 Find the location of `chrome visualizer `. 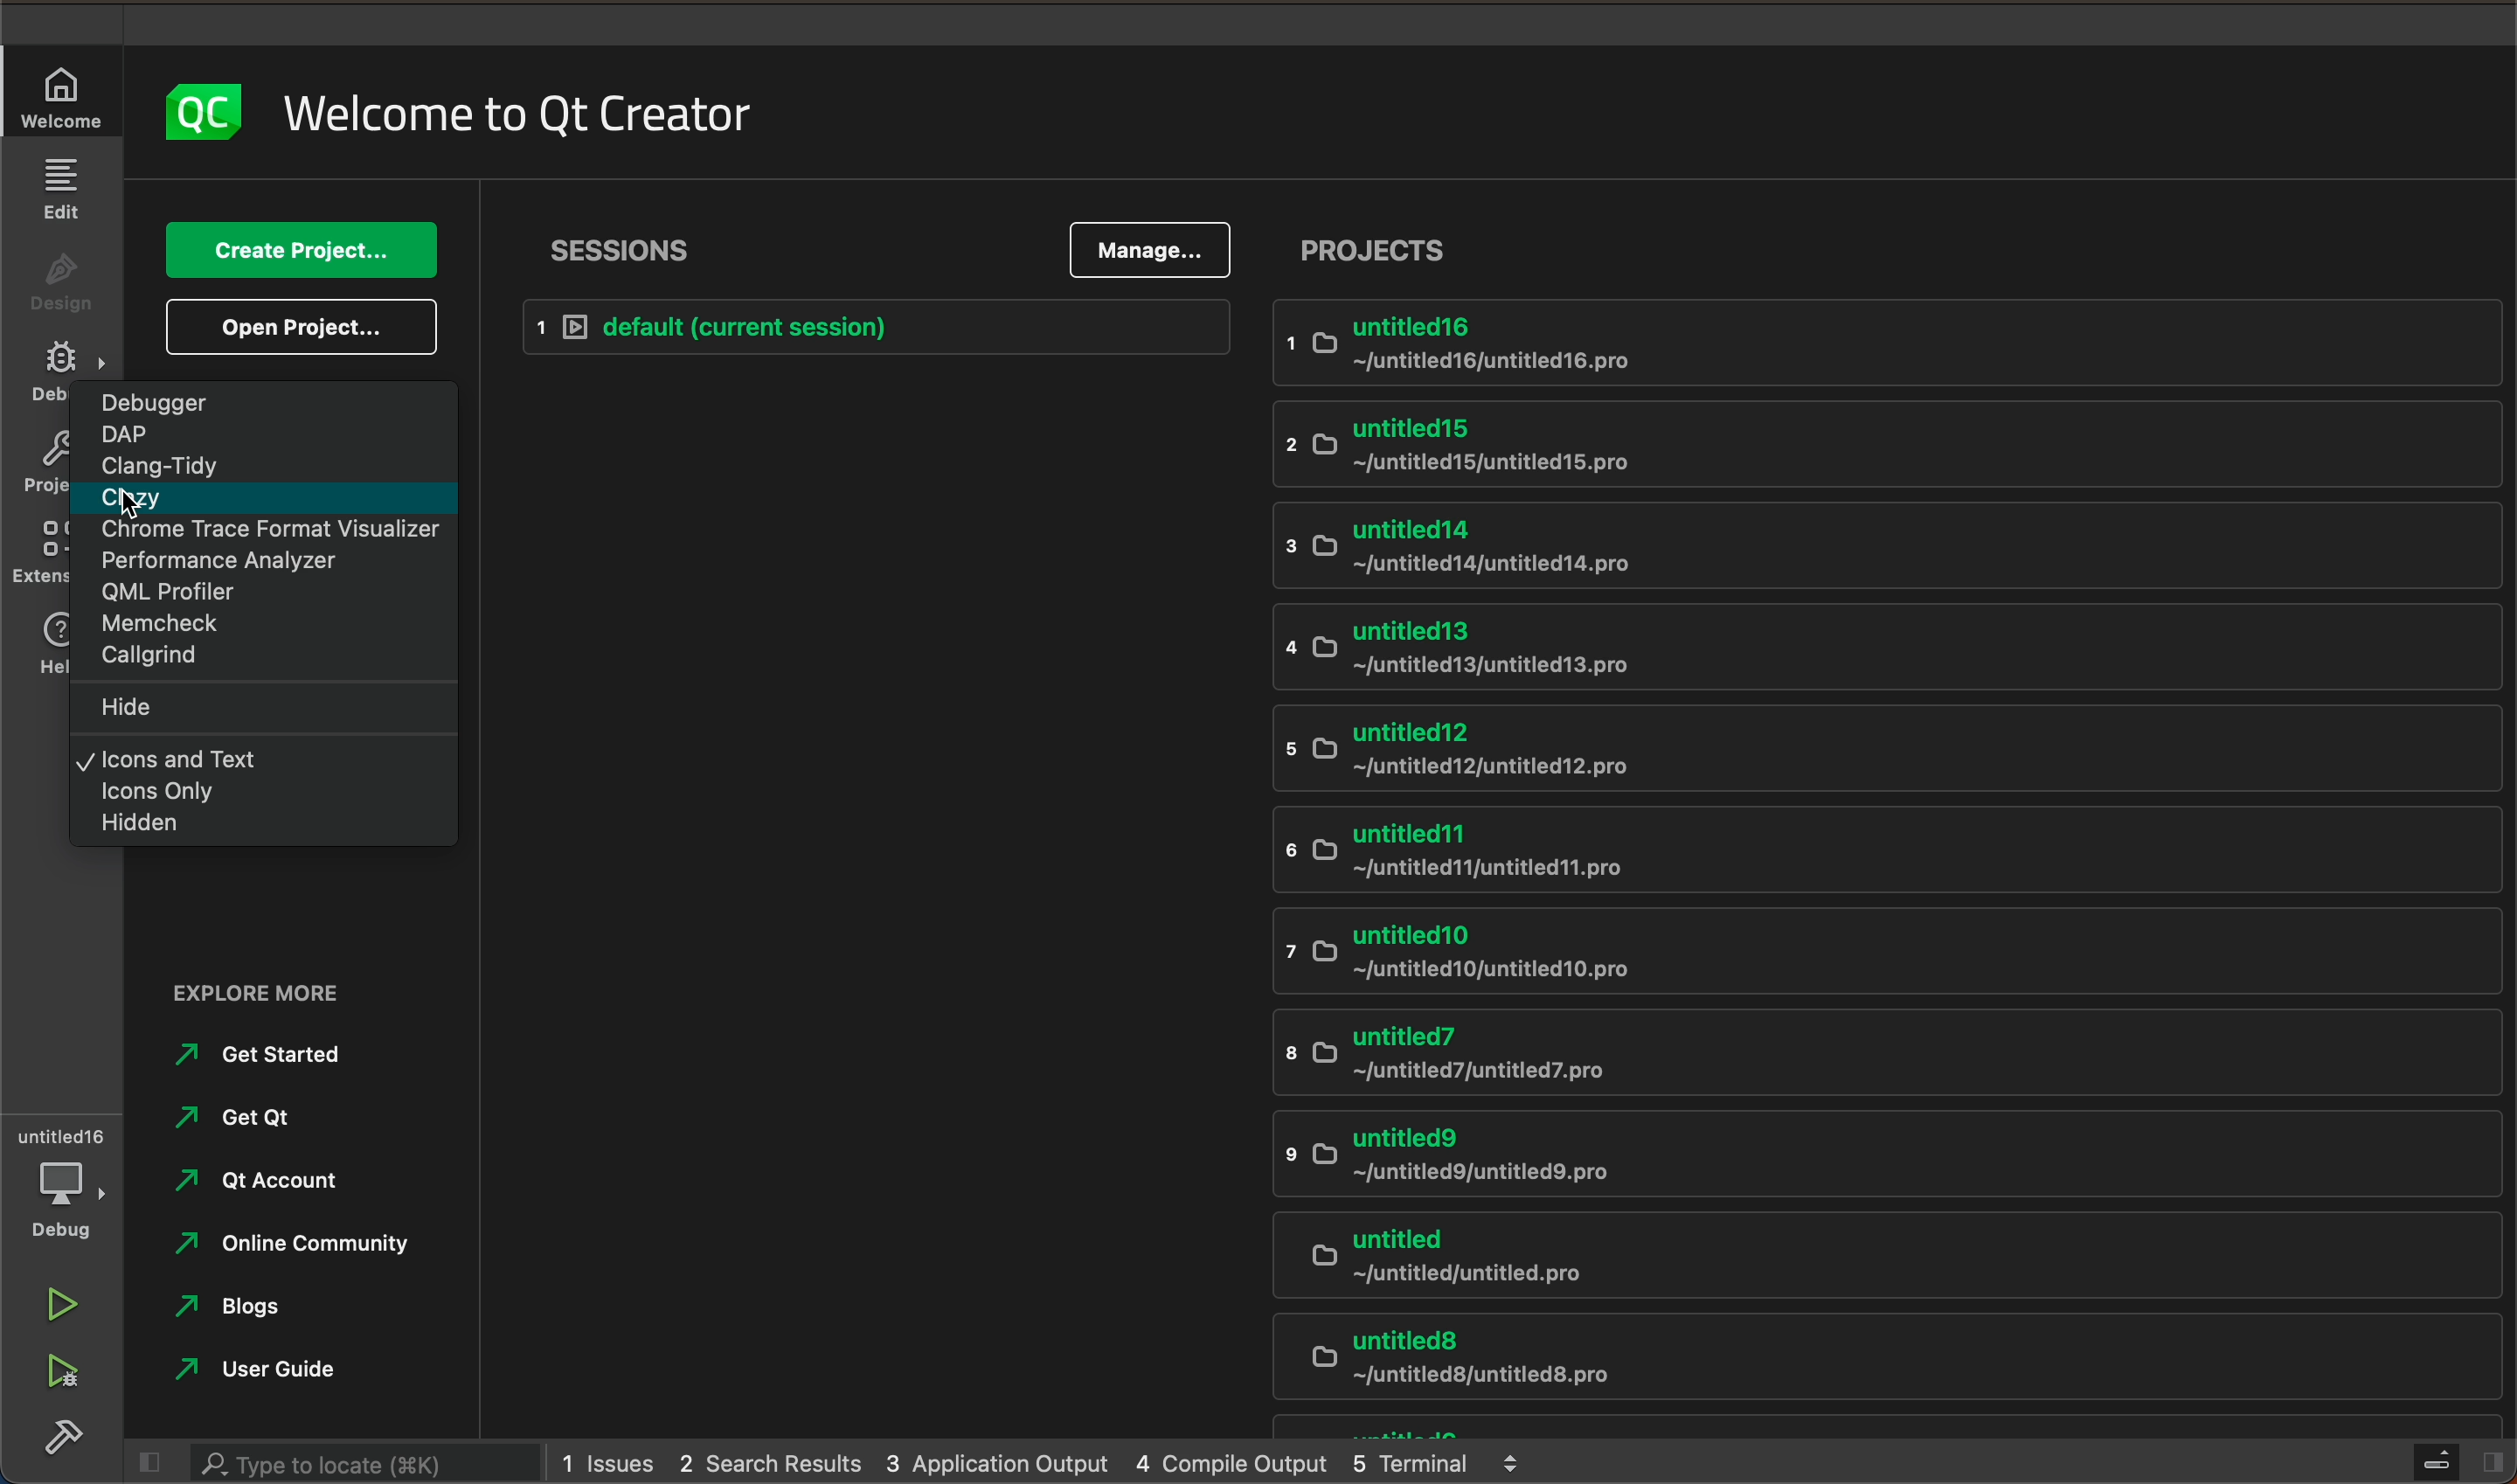

chrome visualizer  is located at coordinates (262, 533).